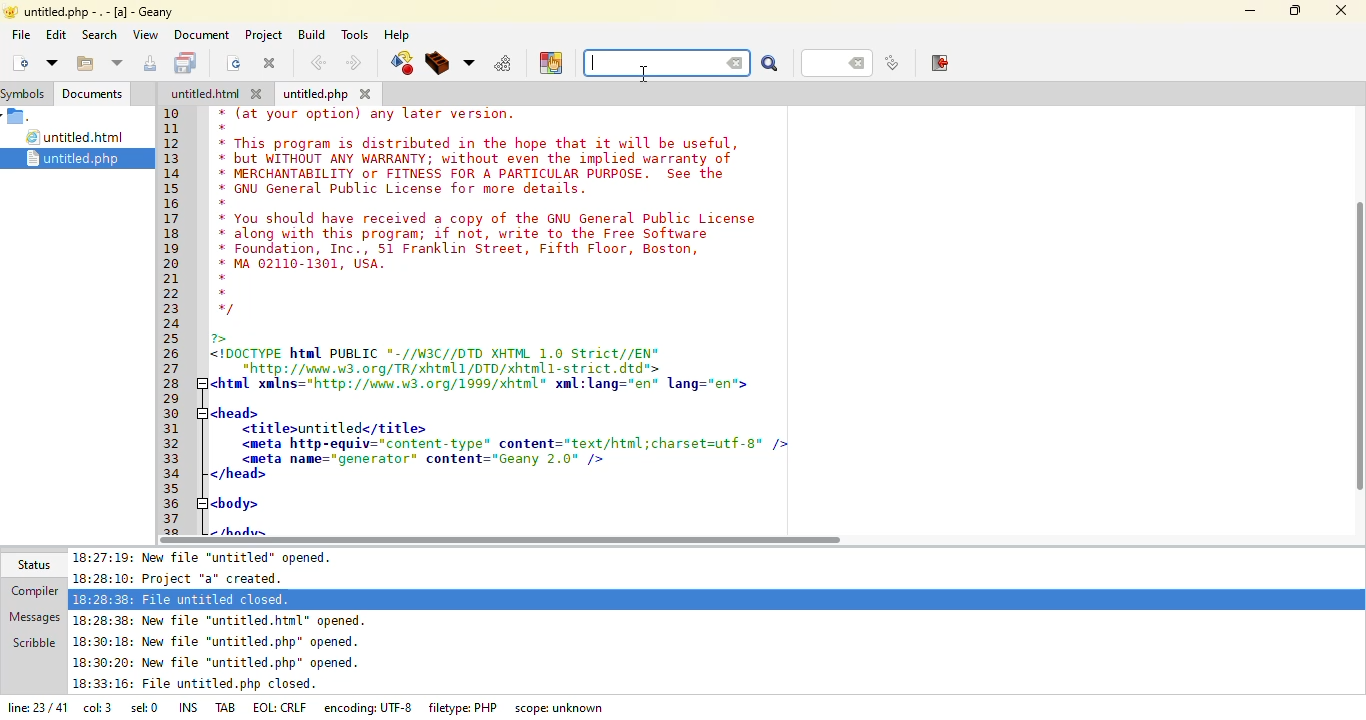 Image resolution: width=1366 pixels, height=720 pixels. I want to click on 34, so click(175, 474).